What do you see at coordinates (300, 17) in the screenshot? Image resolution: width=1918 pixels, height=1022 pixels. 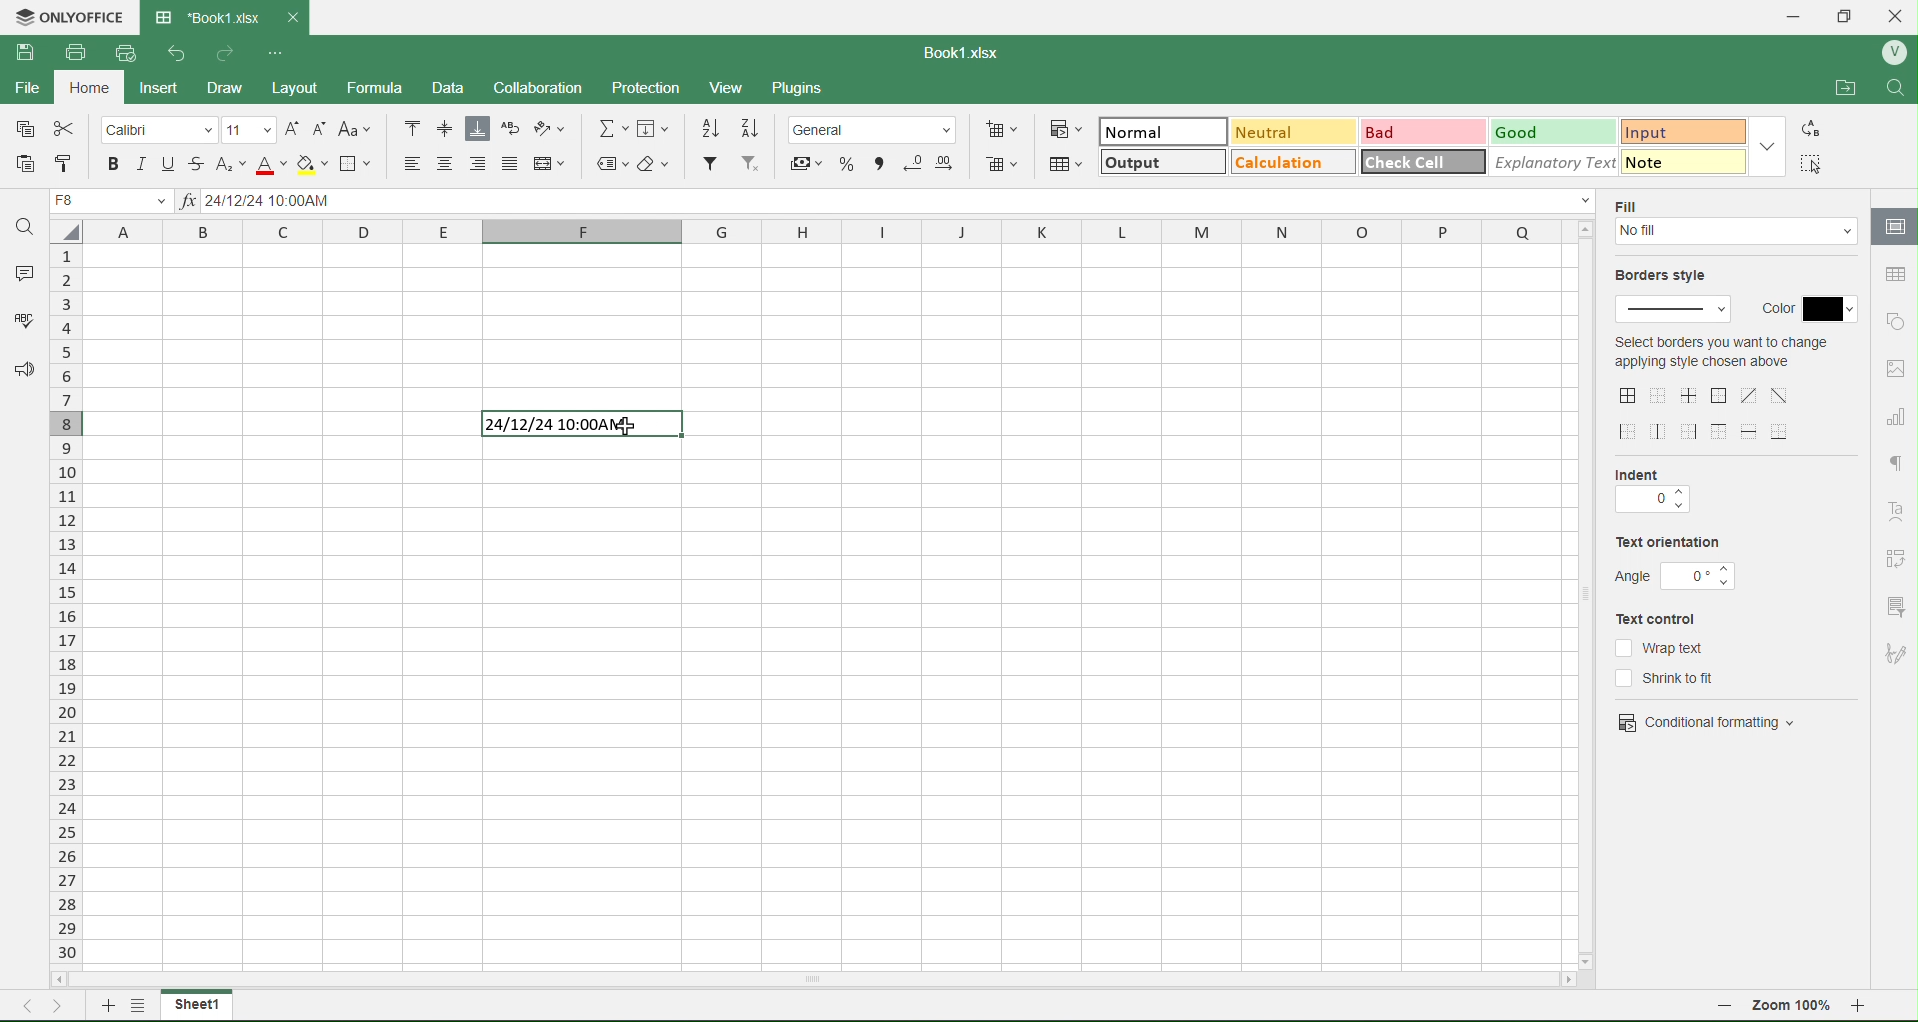 I see `close tab` at bounding box center [300, 17].